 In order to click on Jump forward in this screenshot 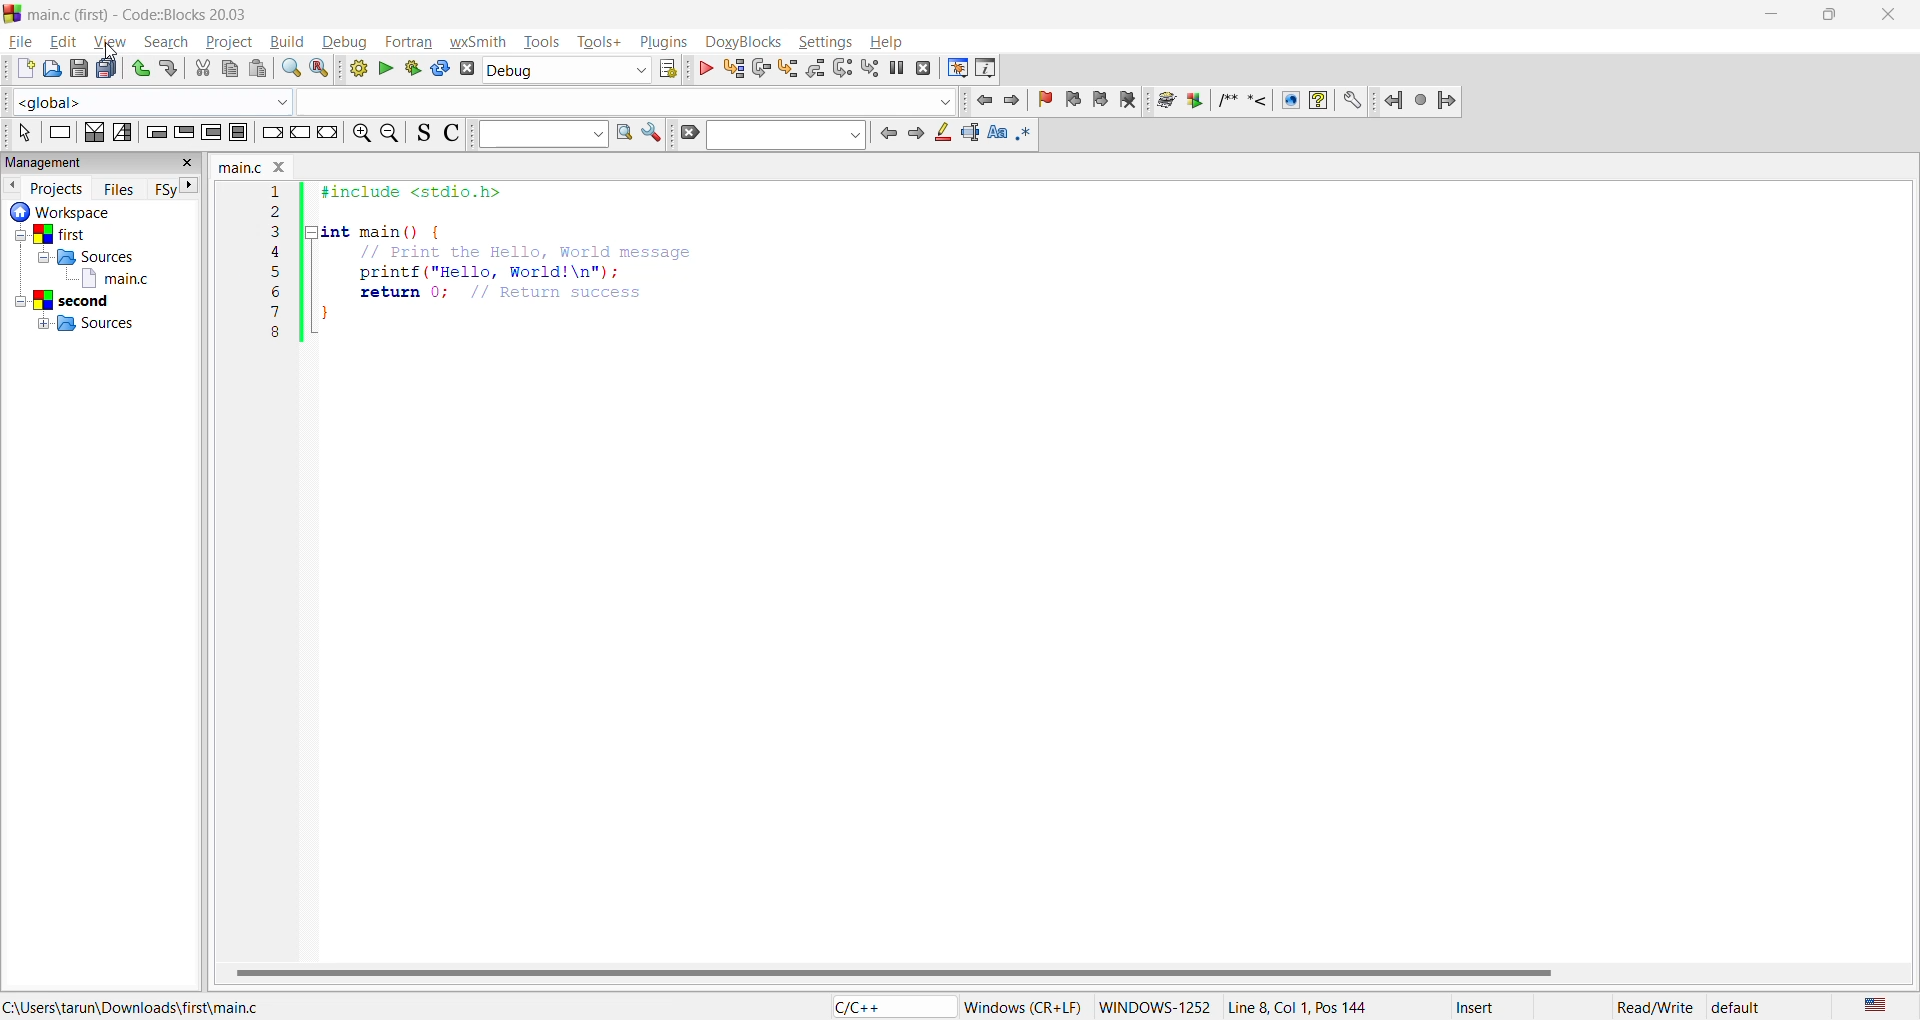, I will do `click(1447, 100)`.